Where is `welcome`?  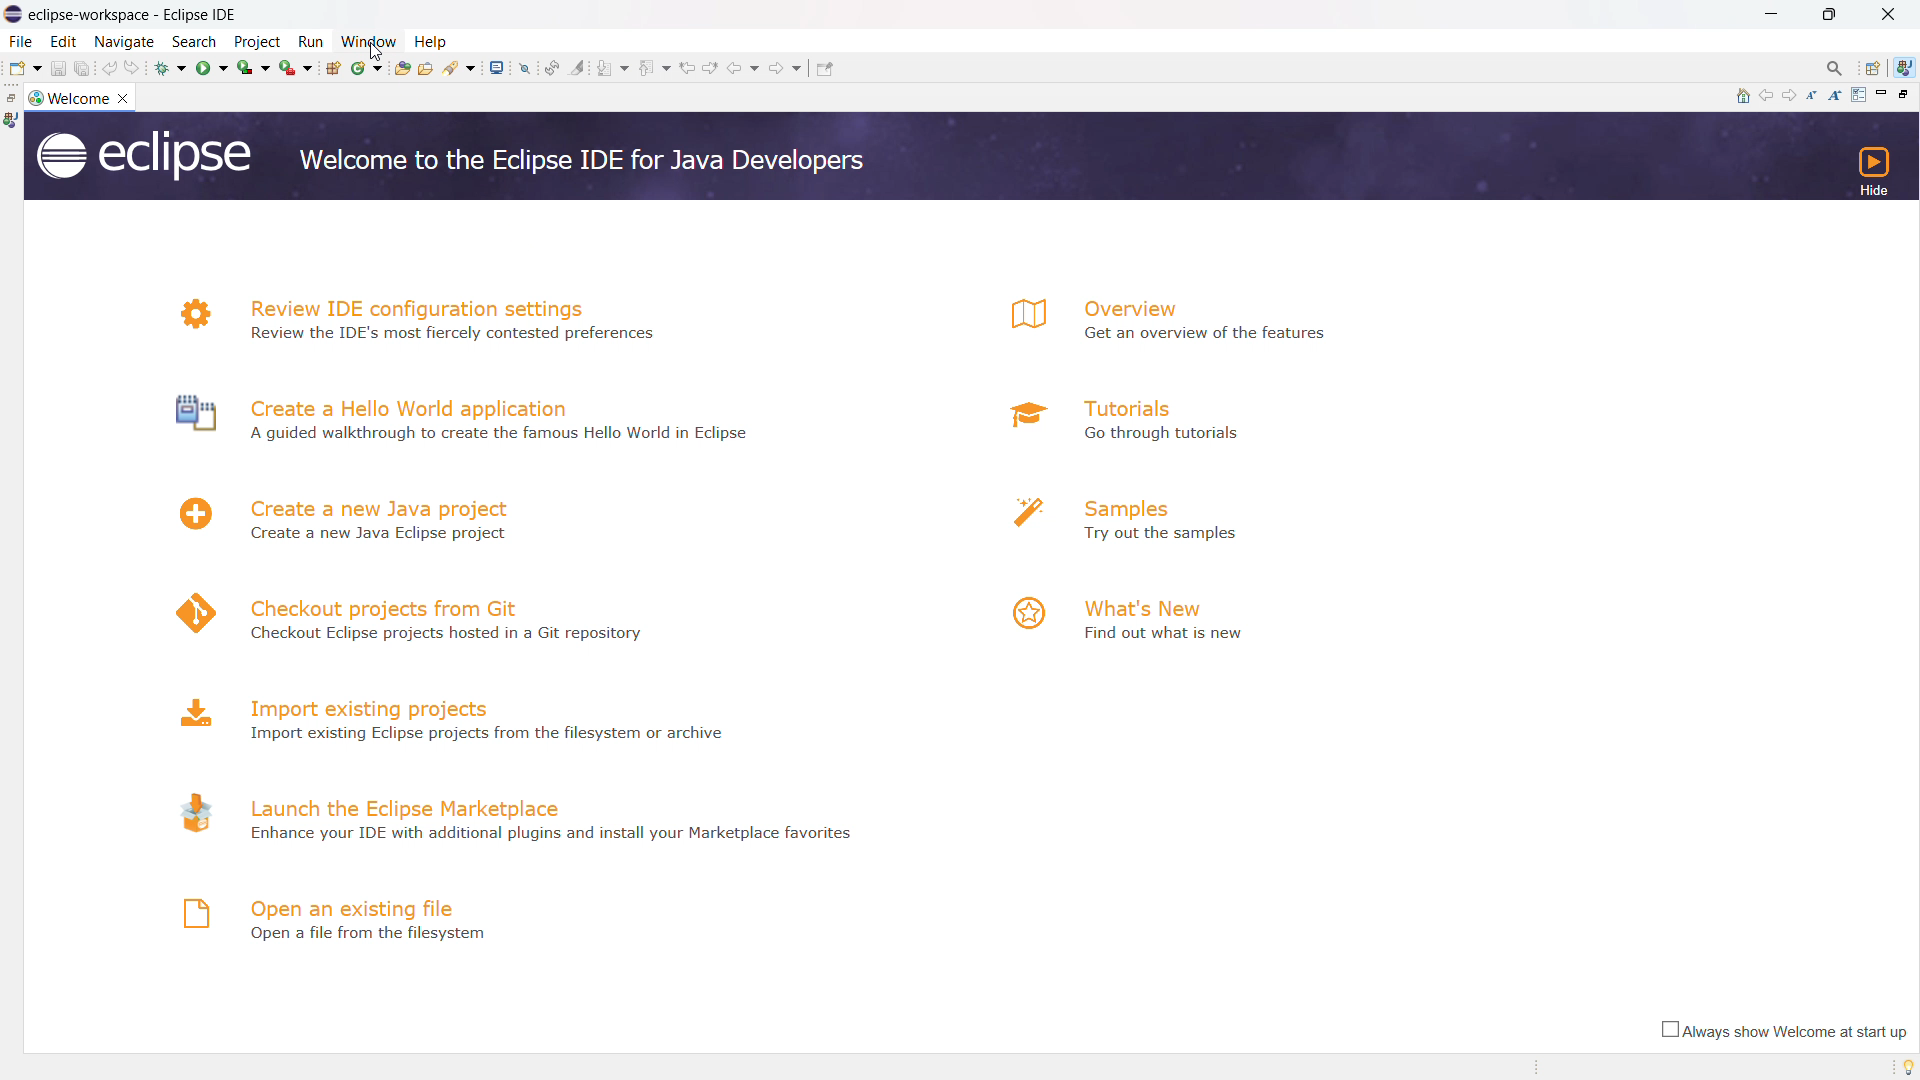
welcome is located at coordinates (79, 98).